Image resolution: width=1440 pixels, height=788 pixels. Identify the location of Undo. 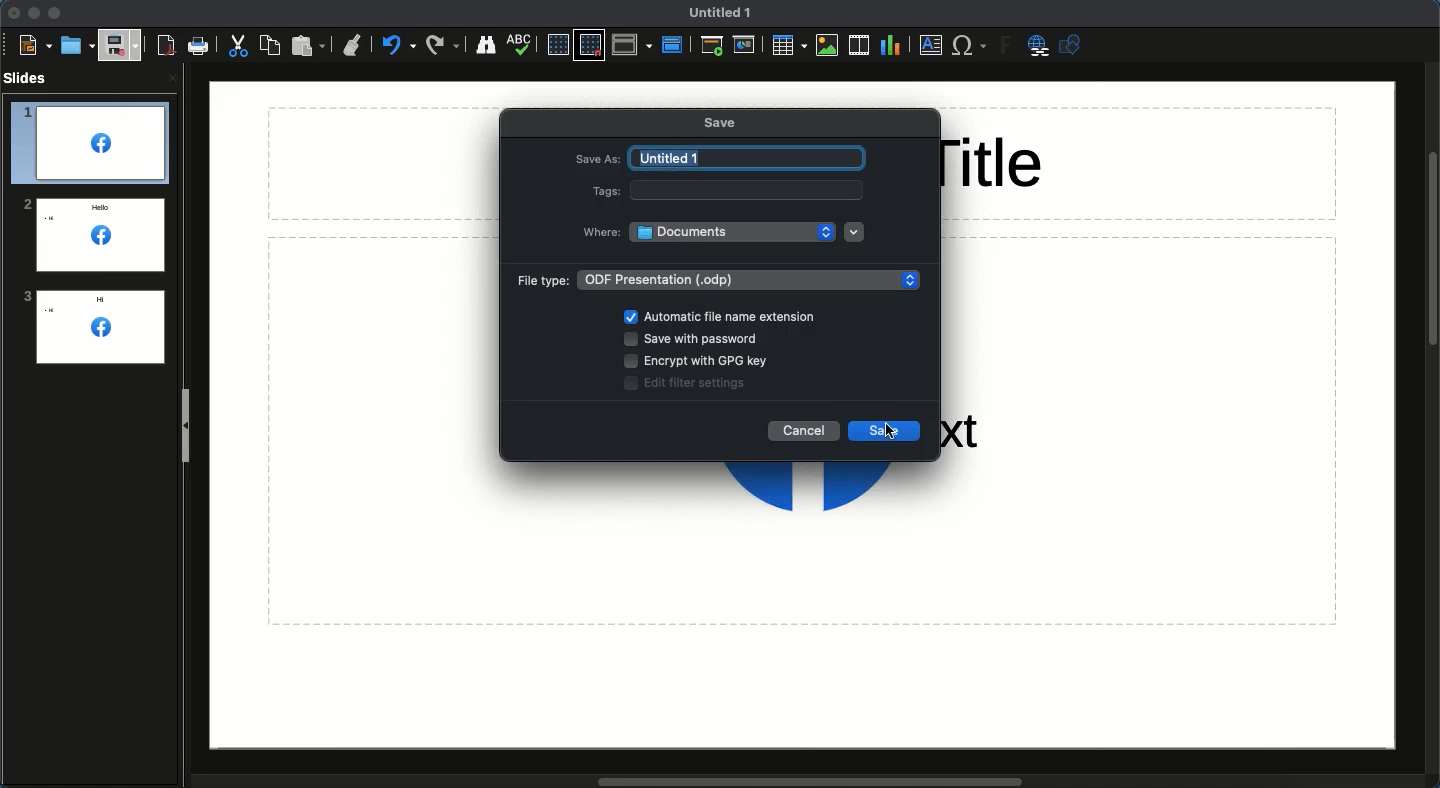
(399, 45).